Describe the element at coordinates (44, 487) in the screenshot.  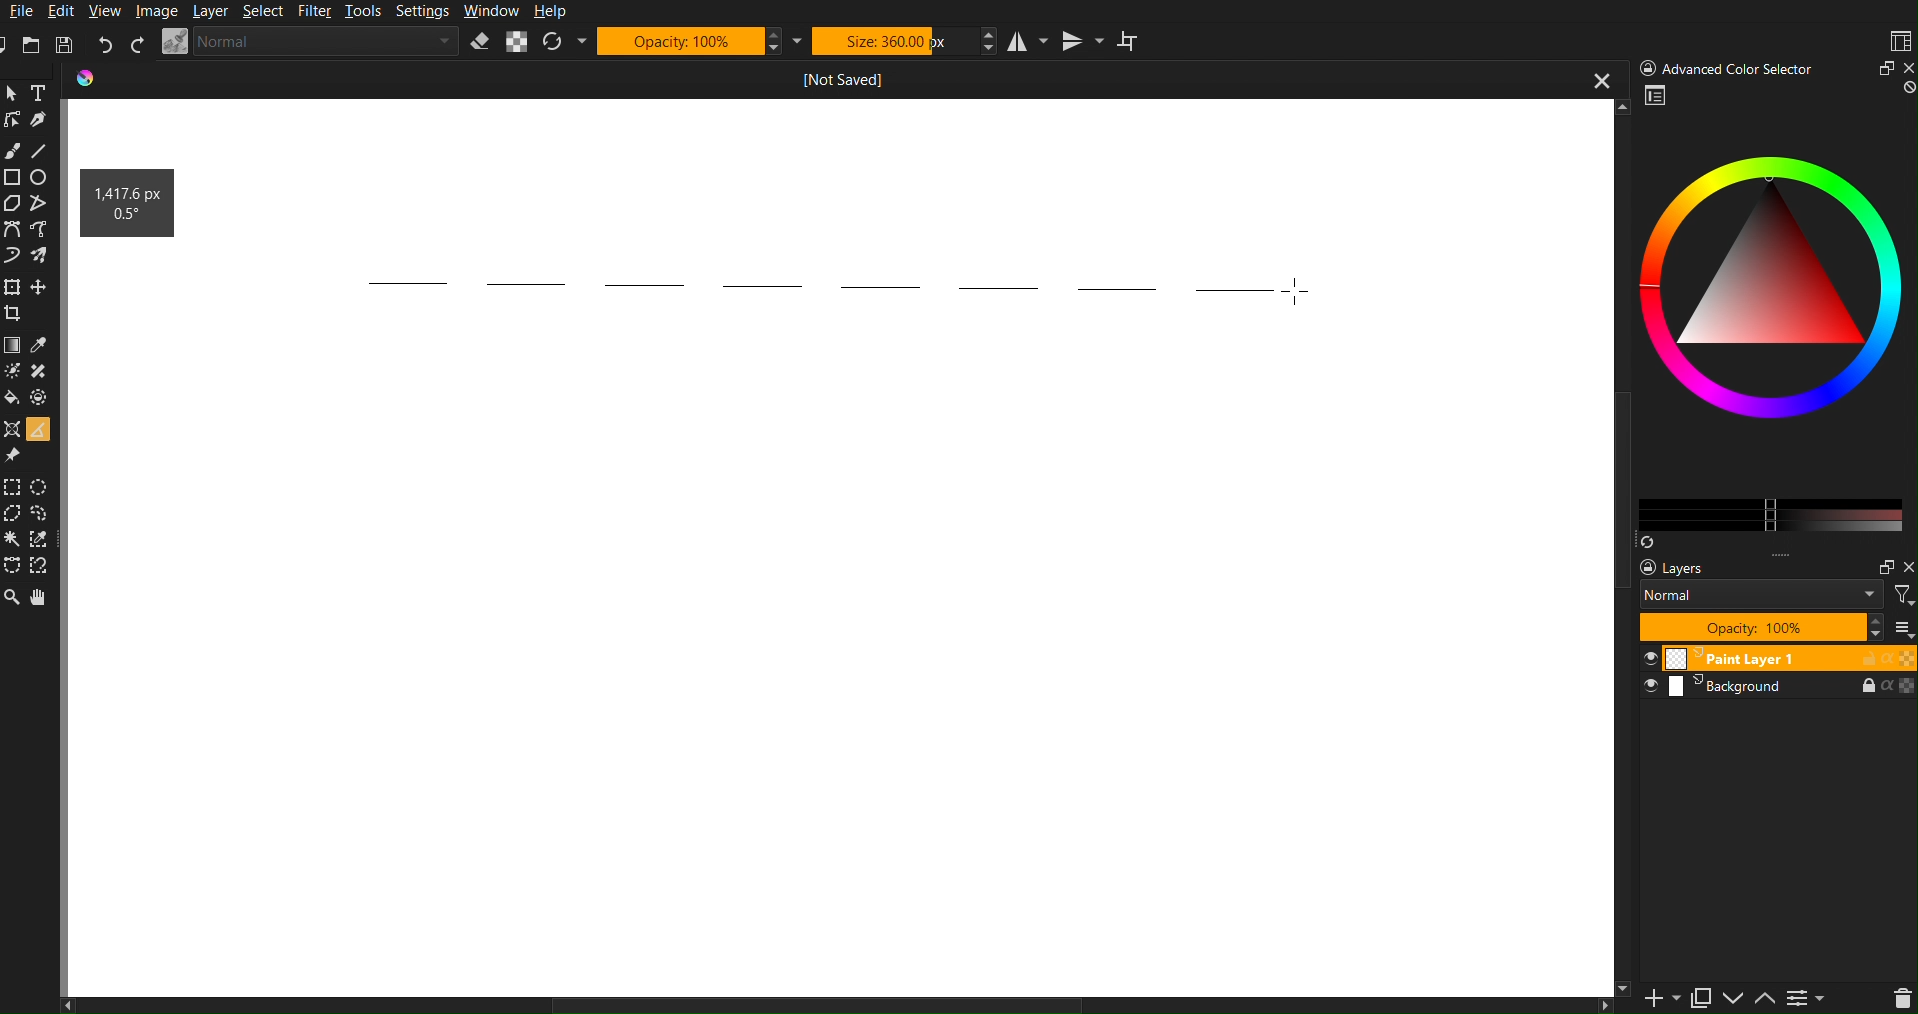
I see `Ellipse Marquee Tool` at that location.